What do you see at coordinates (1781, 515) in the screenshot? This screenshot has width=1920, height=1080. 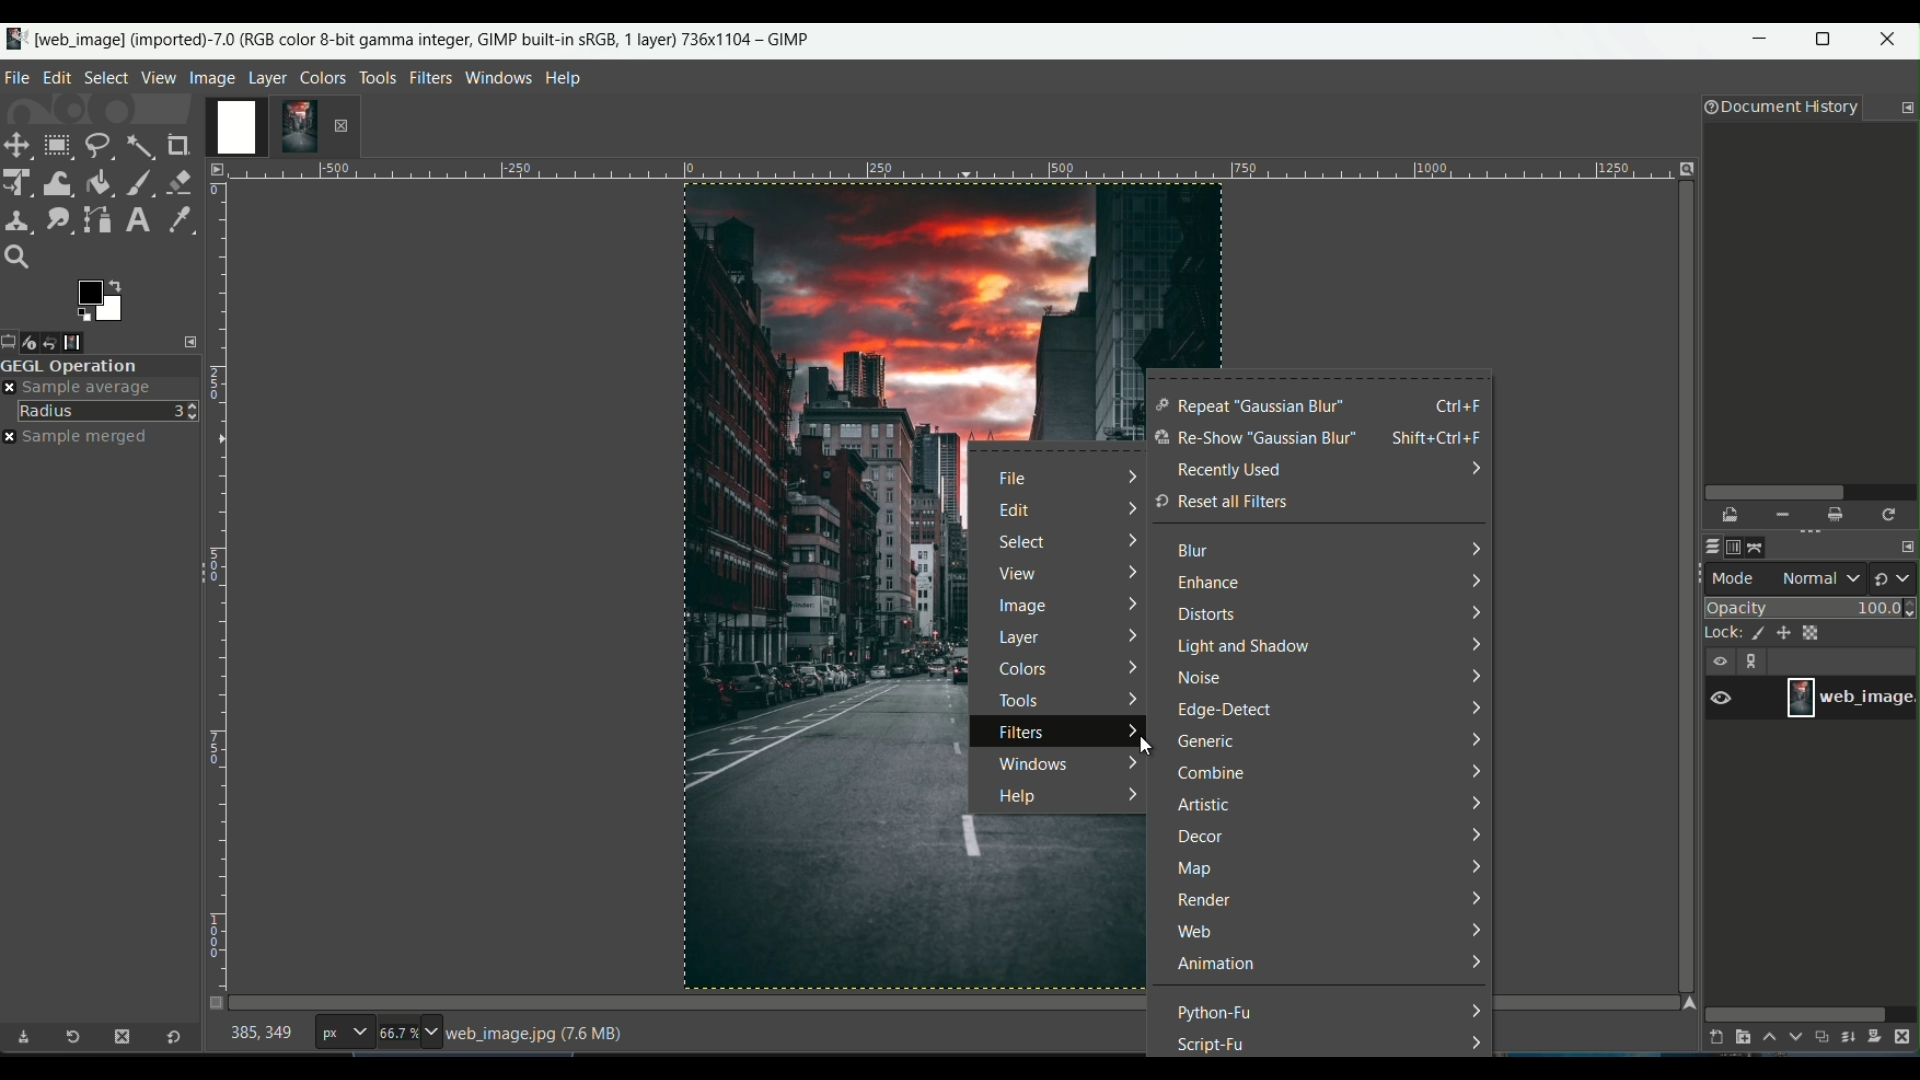 I see `remove the selected entry` at bounding box center [1781, 515].